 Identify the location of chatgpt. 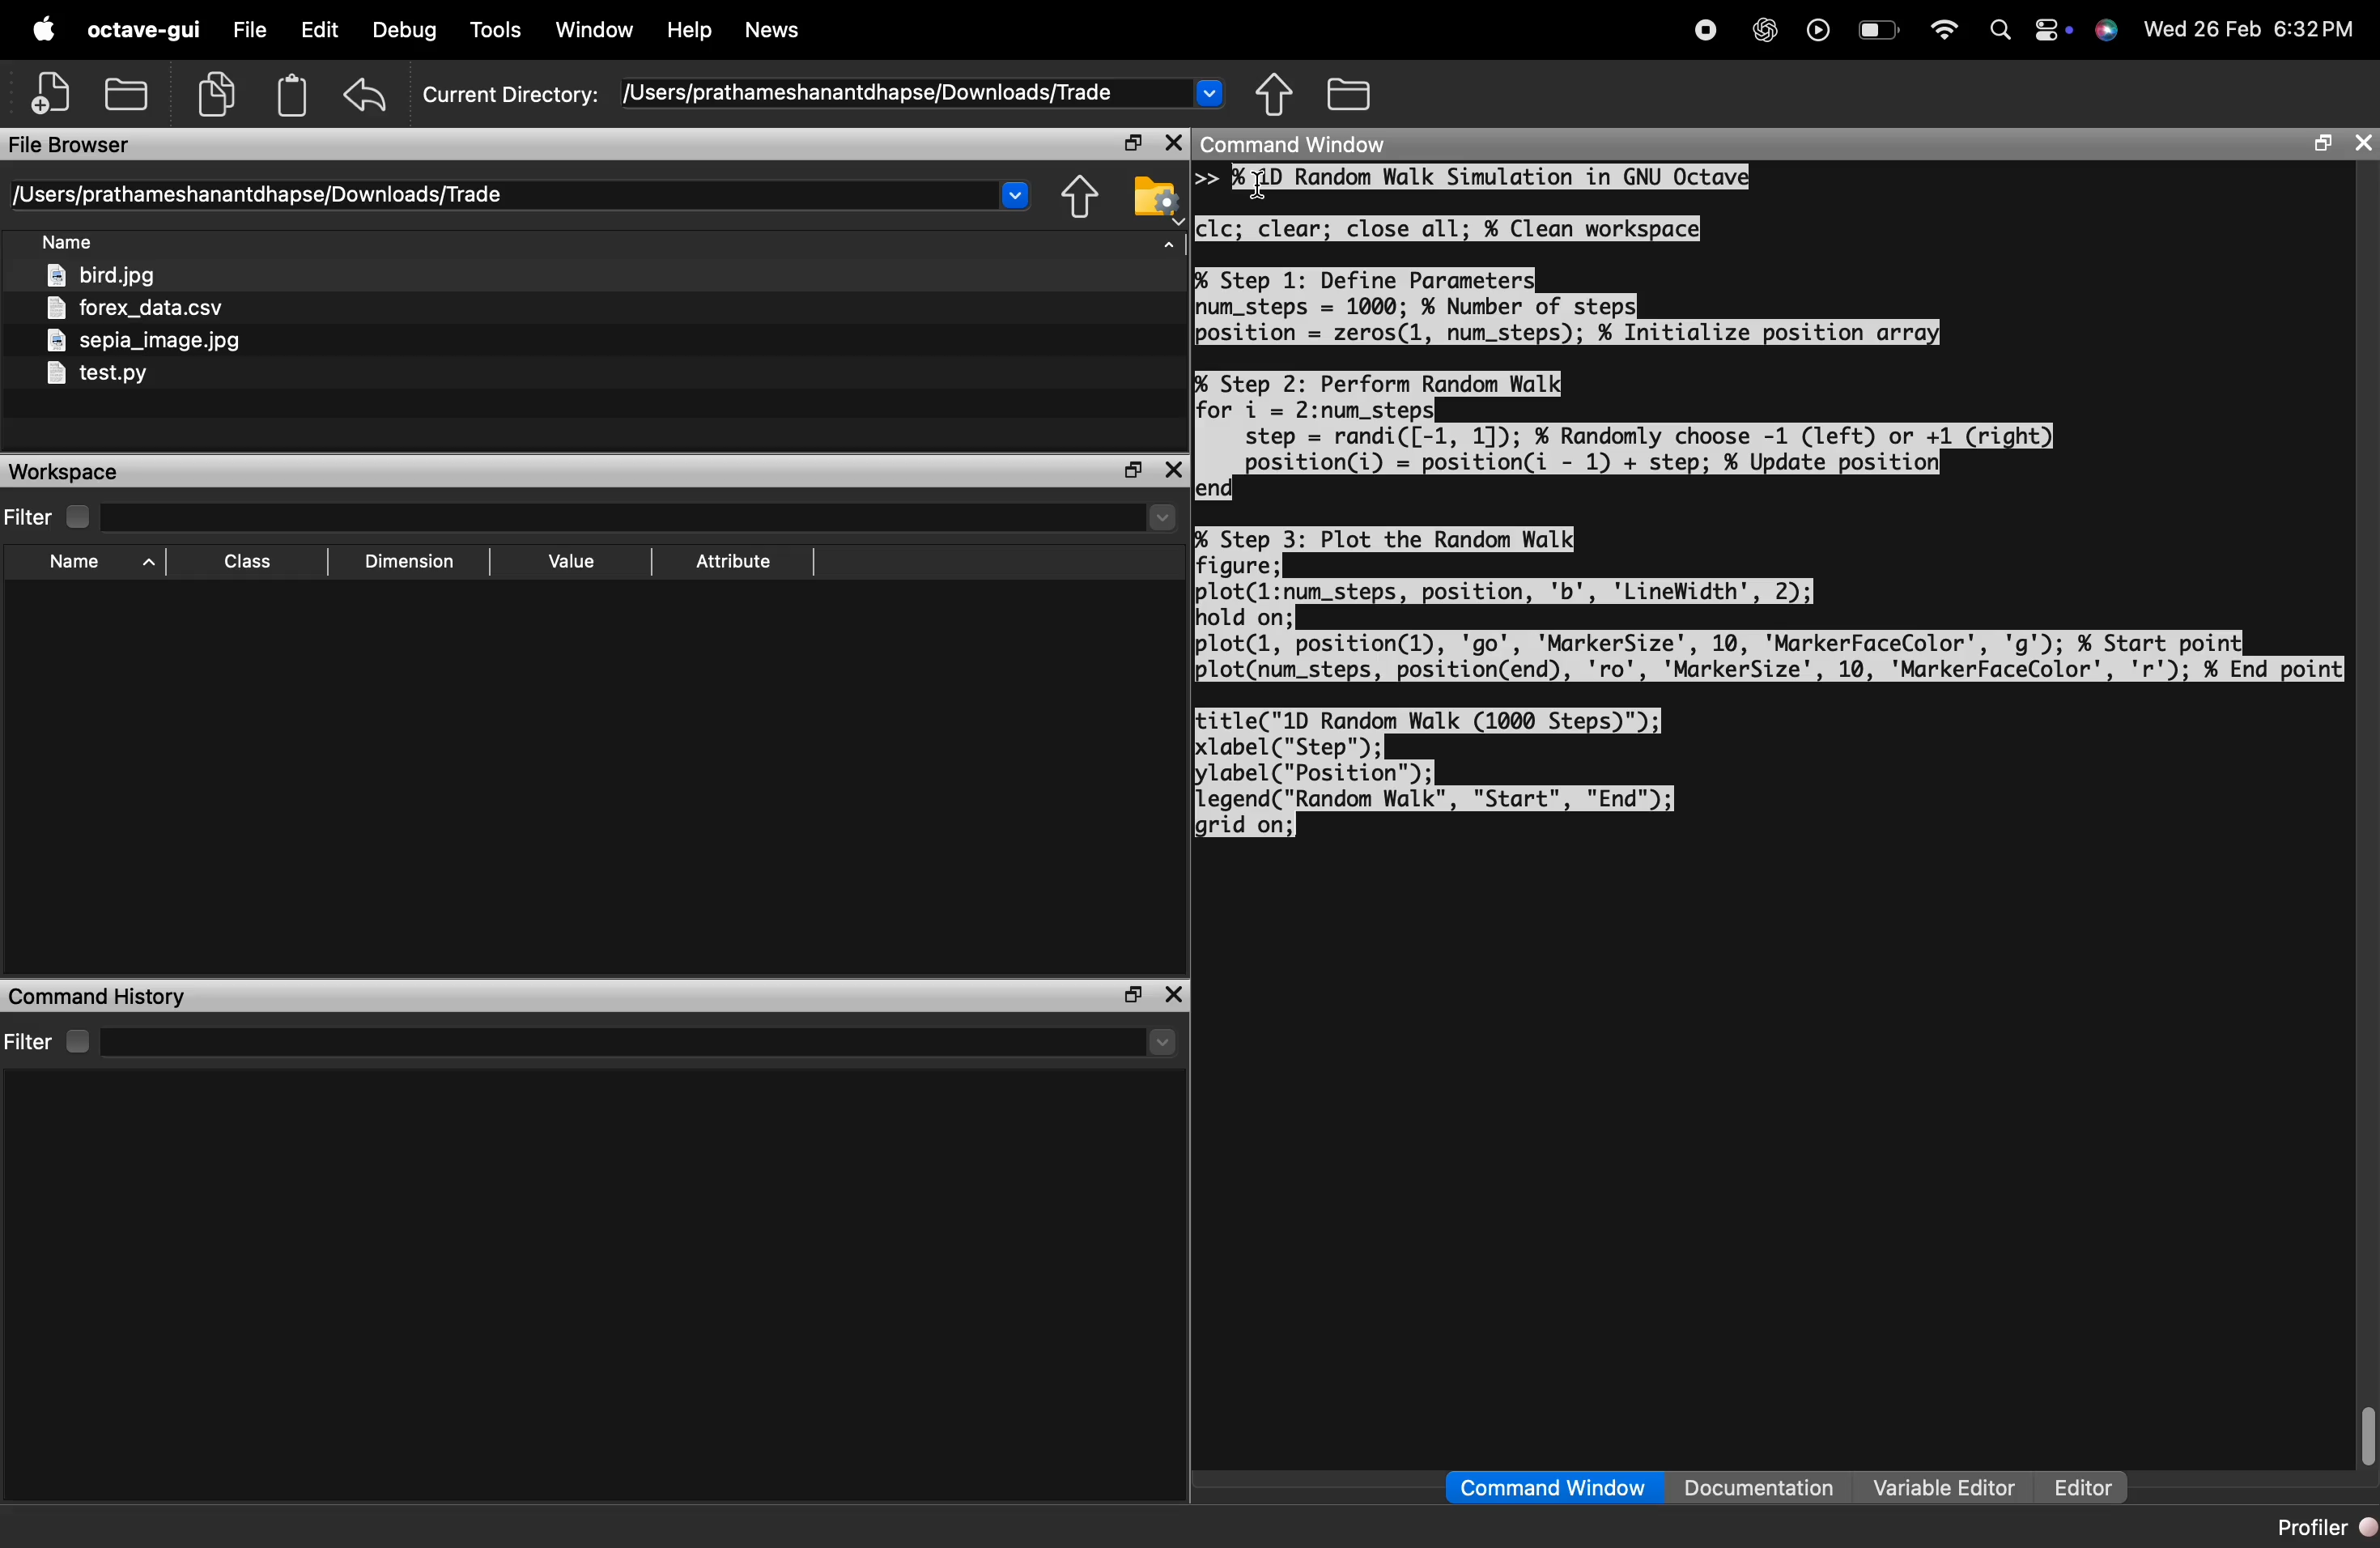
(1764, 30).